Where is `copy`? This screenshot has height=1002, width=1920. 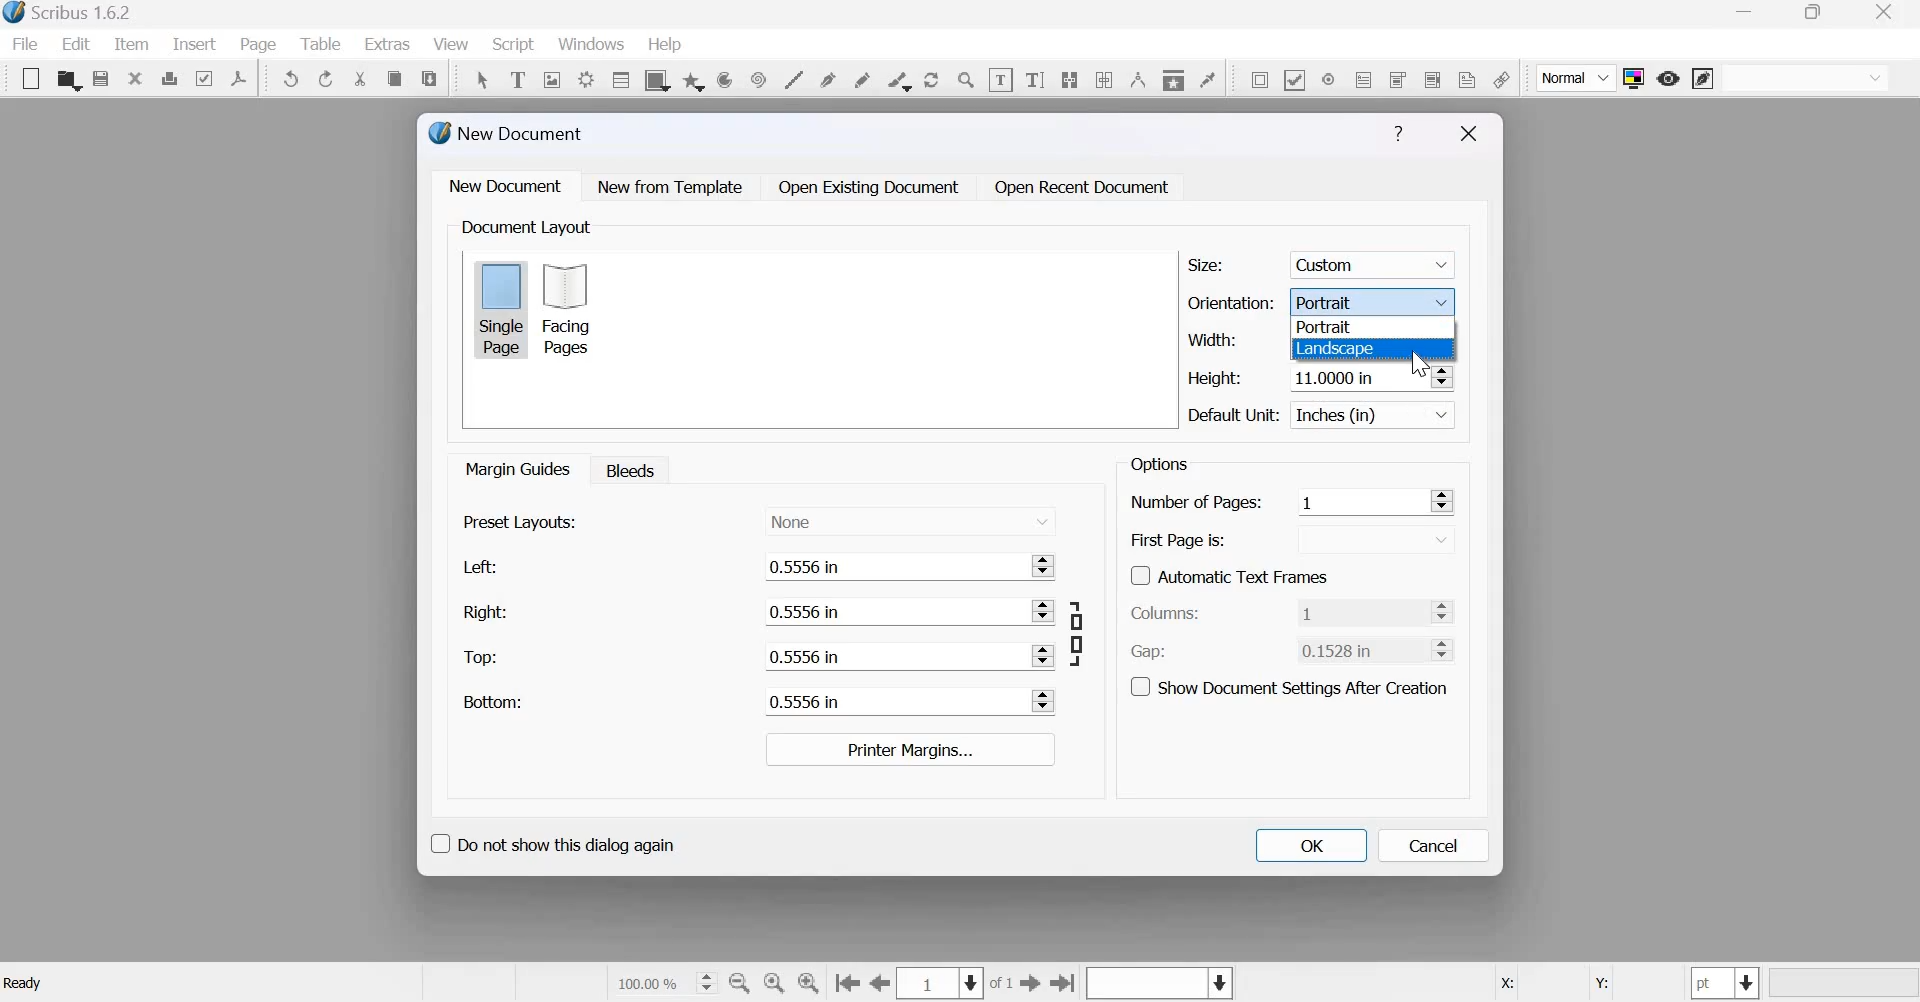
copy is located at coordinates (394, 79).